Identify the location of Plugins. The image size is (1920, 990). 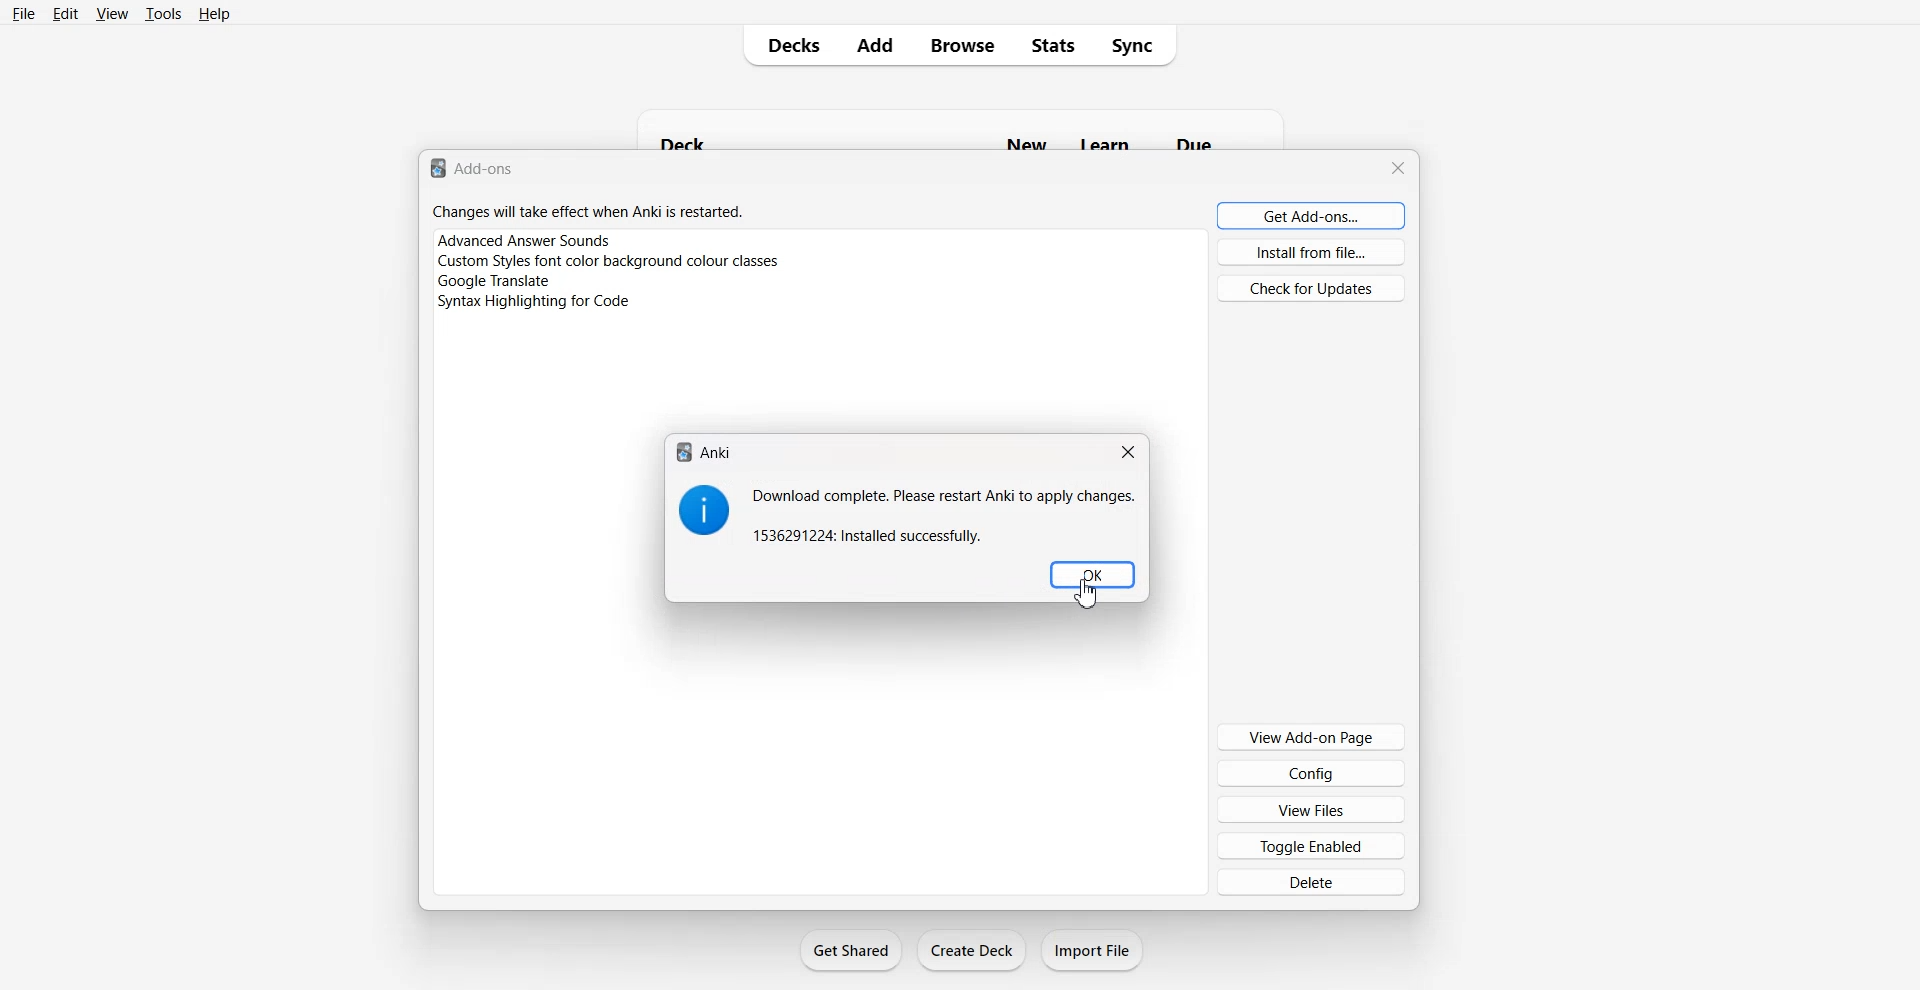
(820, 261).